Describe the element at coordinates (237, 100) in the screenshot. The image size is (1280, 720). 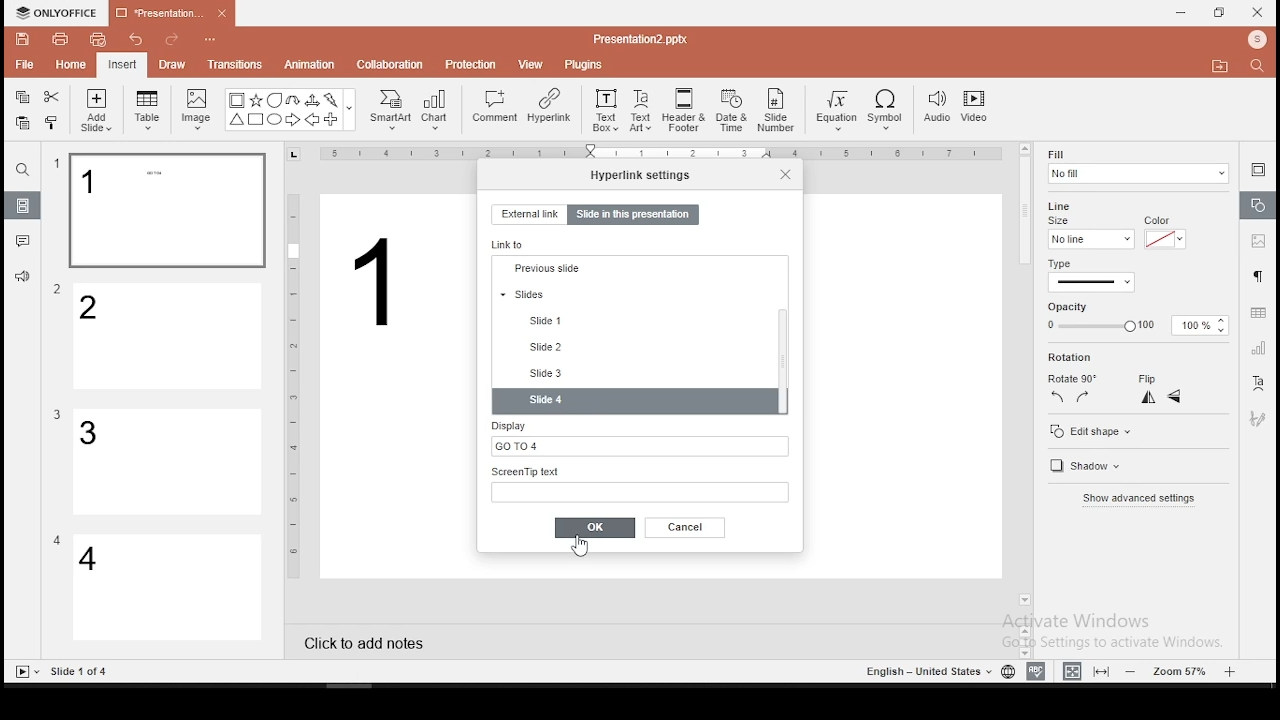
I see `Bordered Box` at that location.